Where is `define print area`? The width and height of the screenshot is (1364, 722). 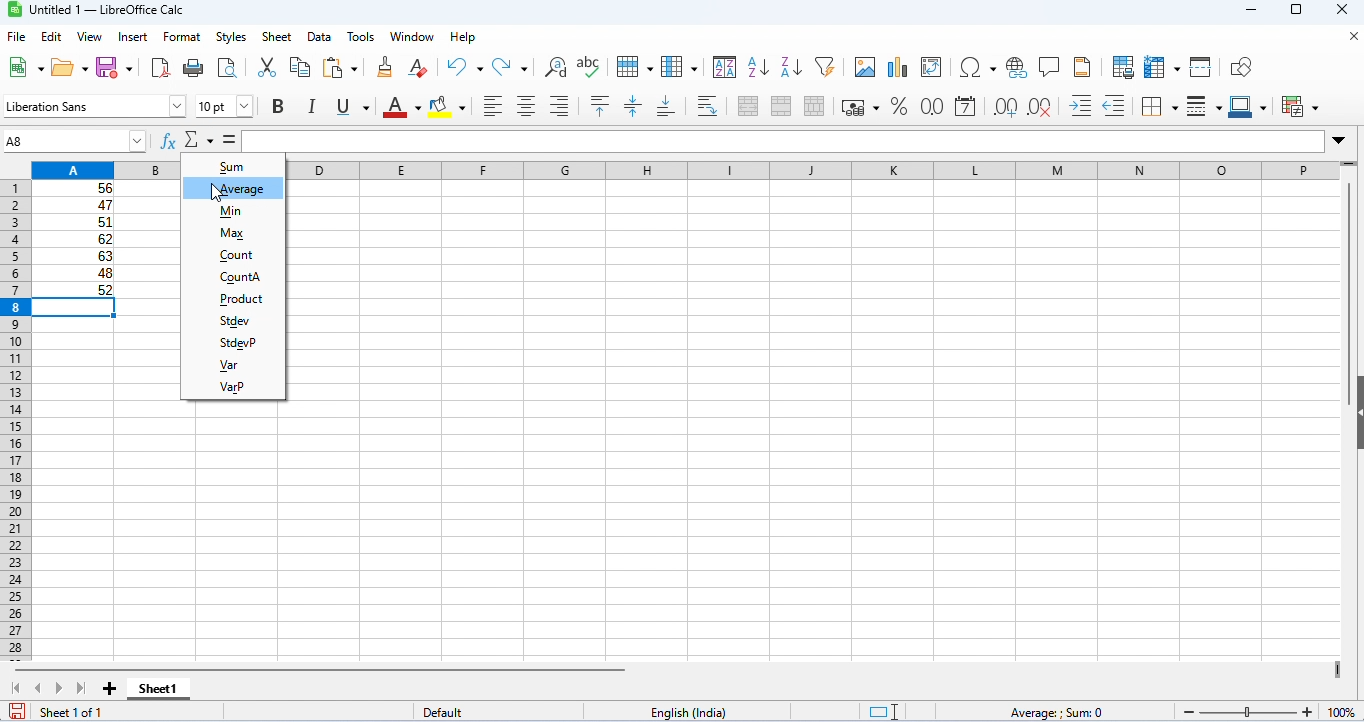
define print area is located at coordinates (1123, 67).